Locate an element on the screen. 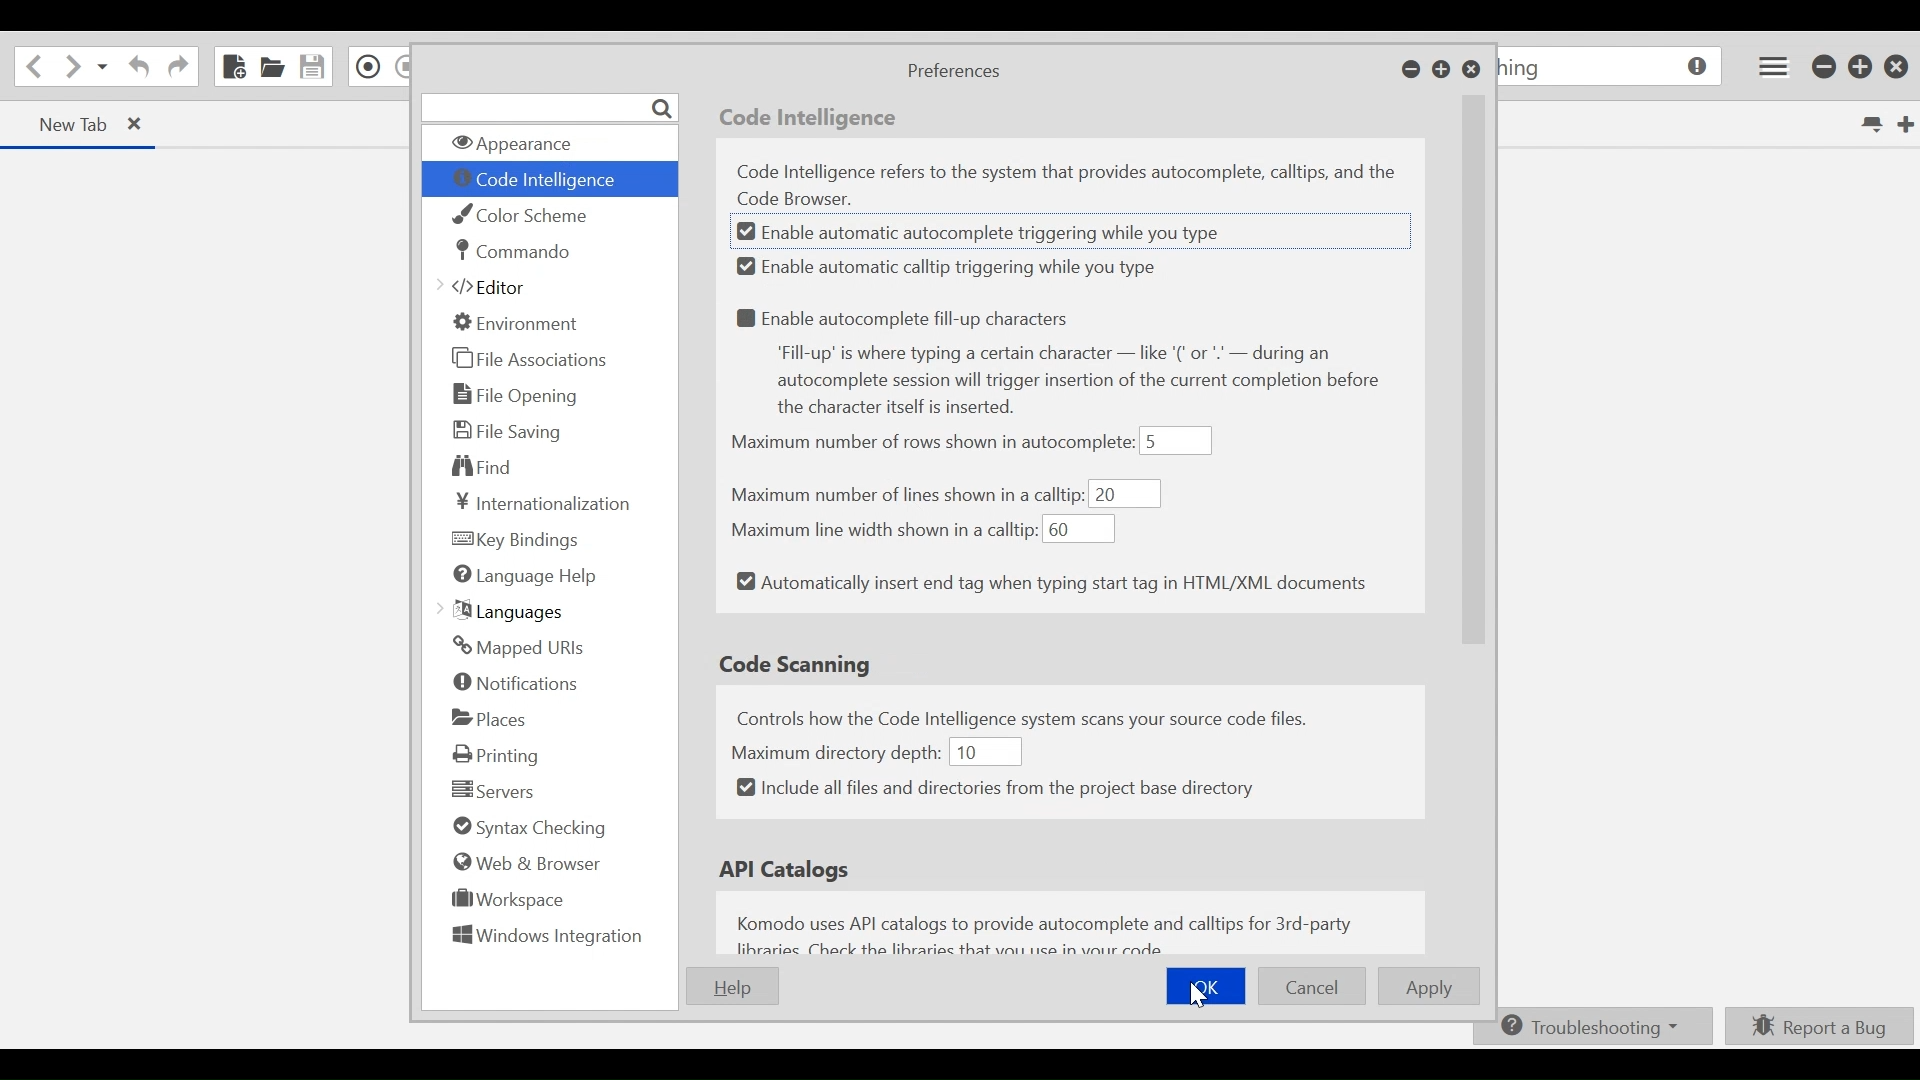 The width and height of the screenshot is (1920, 1080). Places is located at coordinates (490, 718).